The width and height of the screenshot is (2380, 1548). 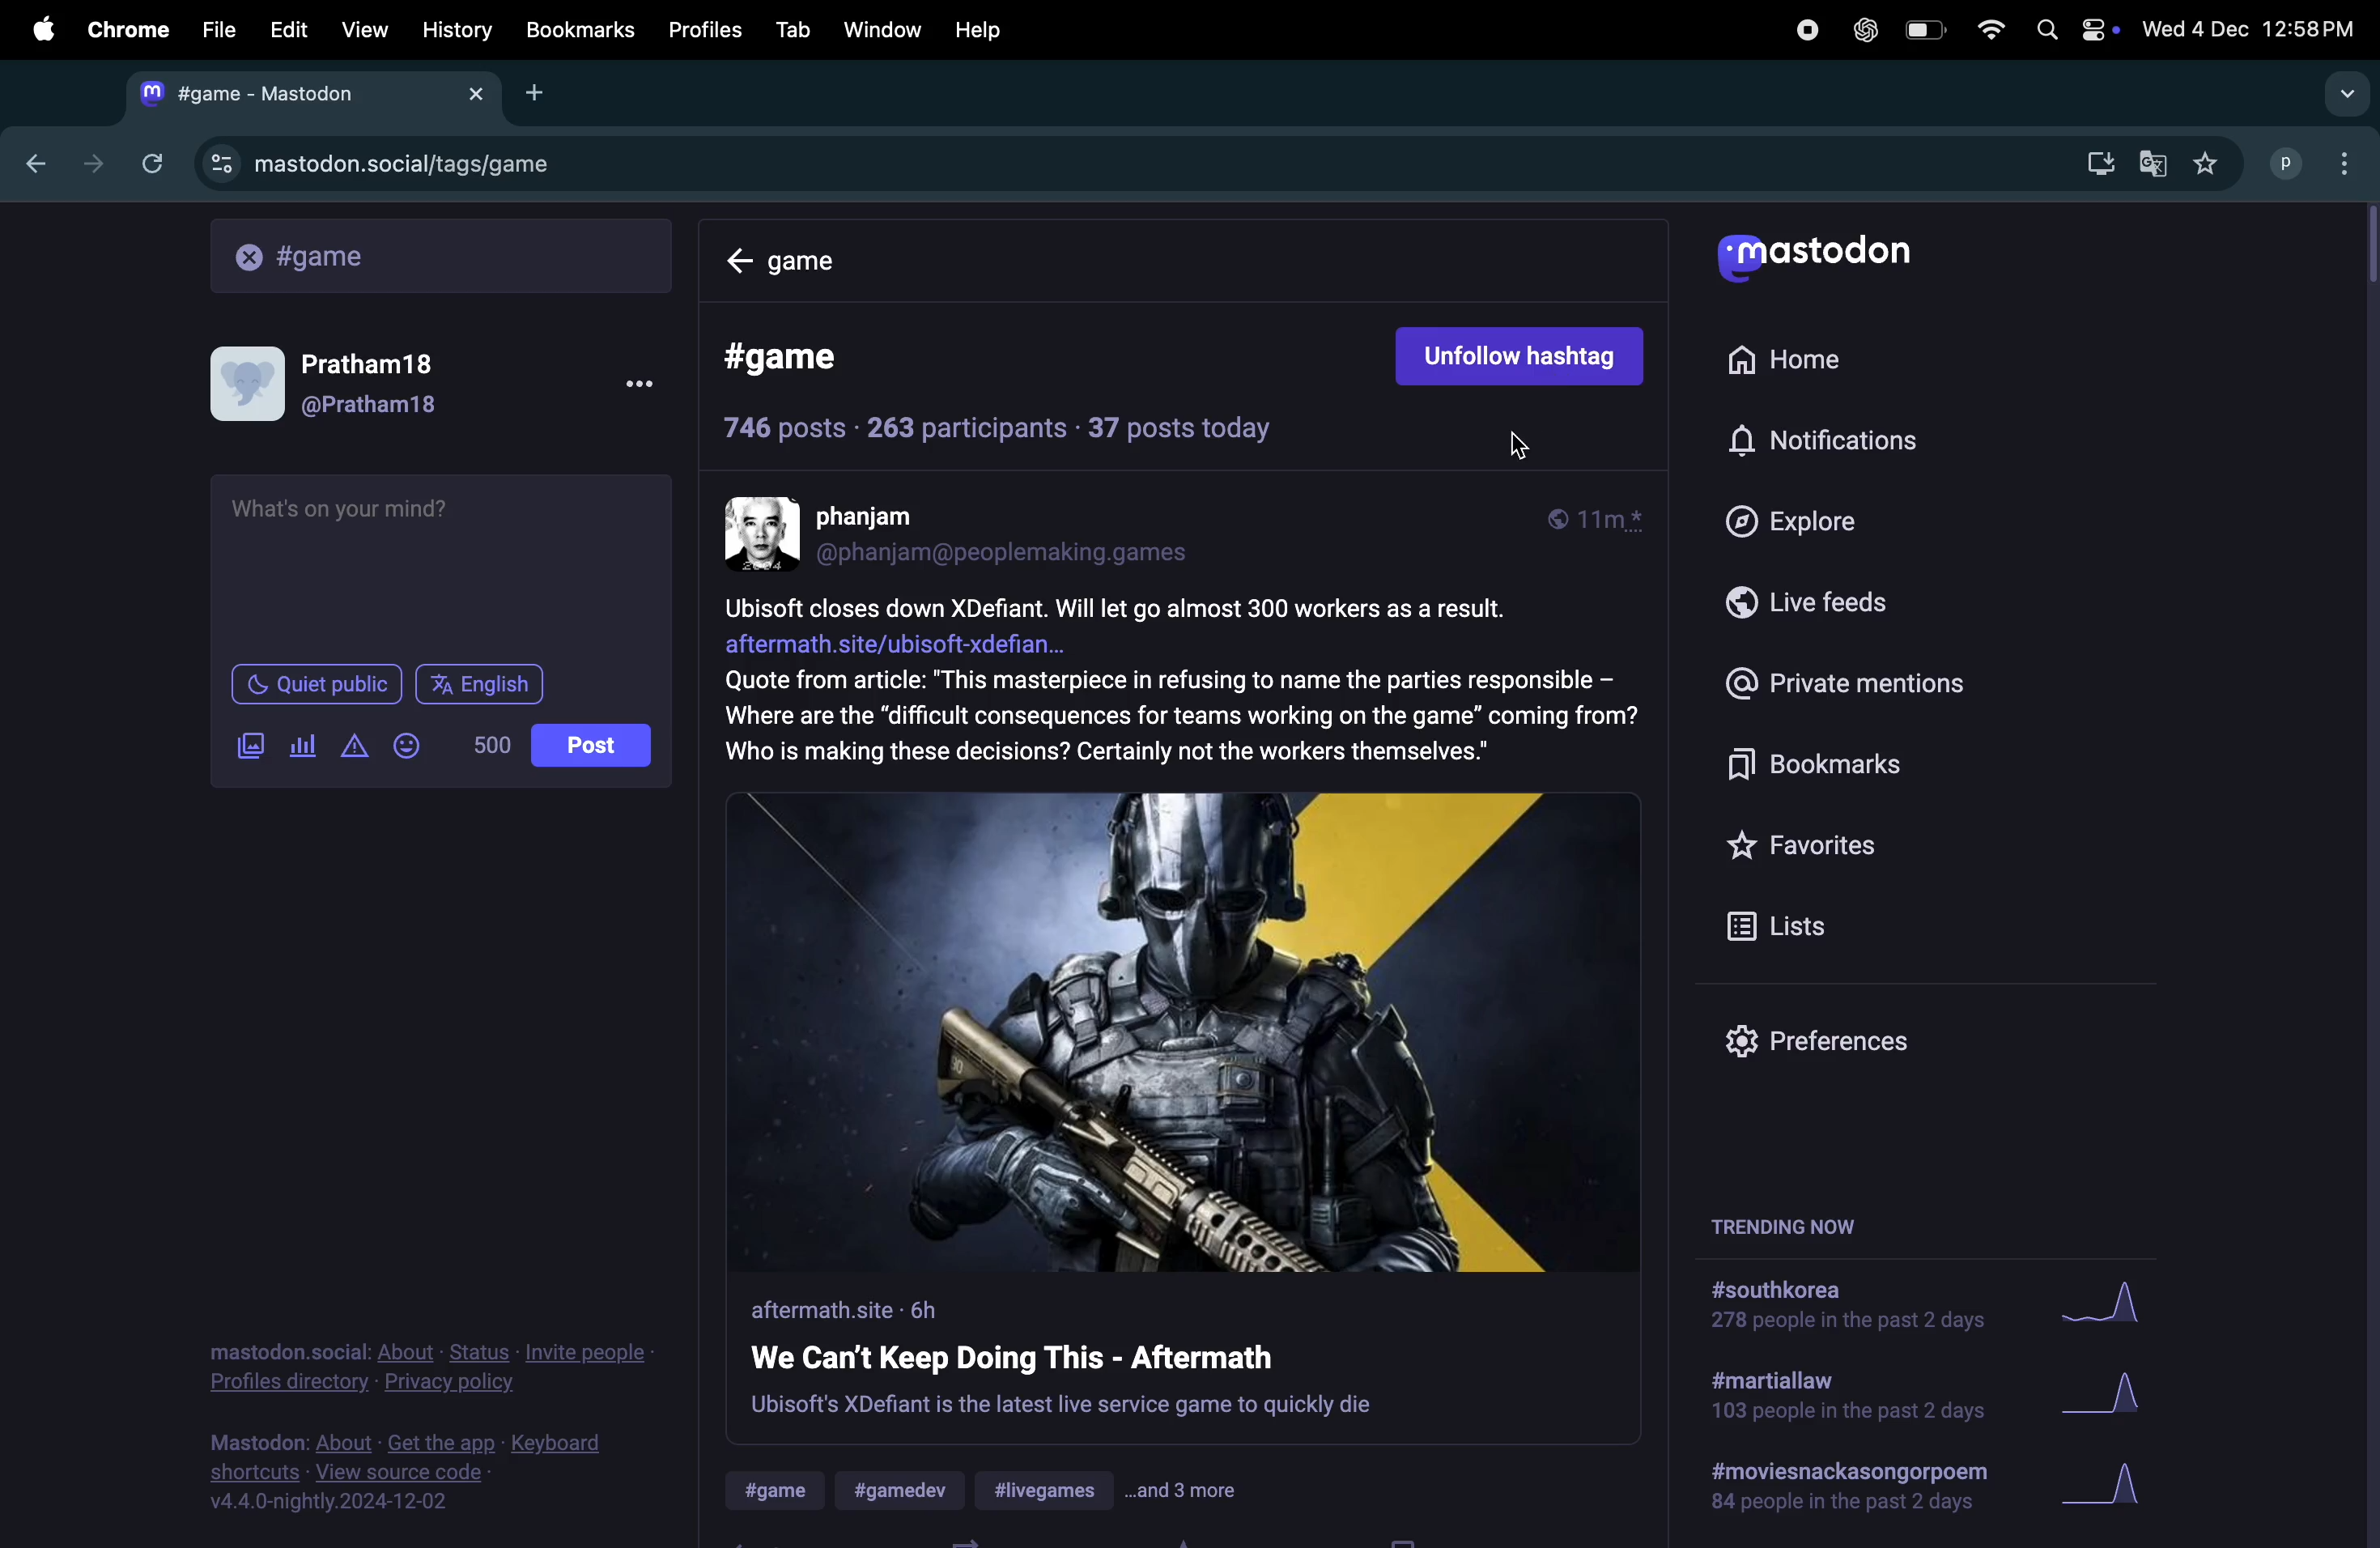 What do you see at coordinates (582, 31) in the screenshot?
I see `Bookmark` at bounding box center [582, 31].